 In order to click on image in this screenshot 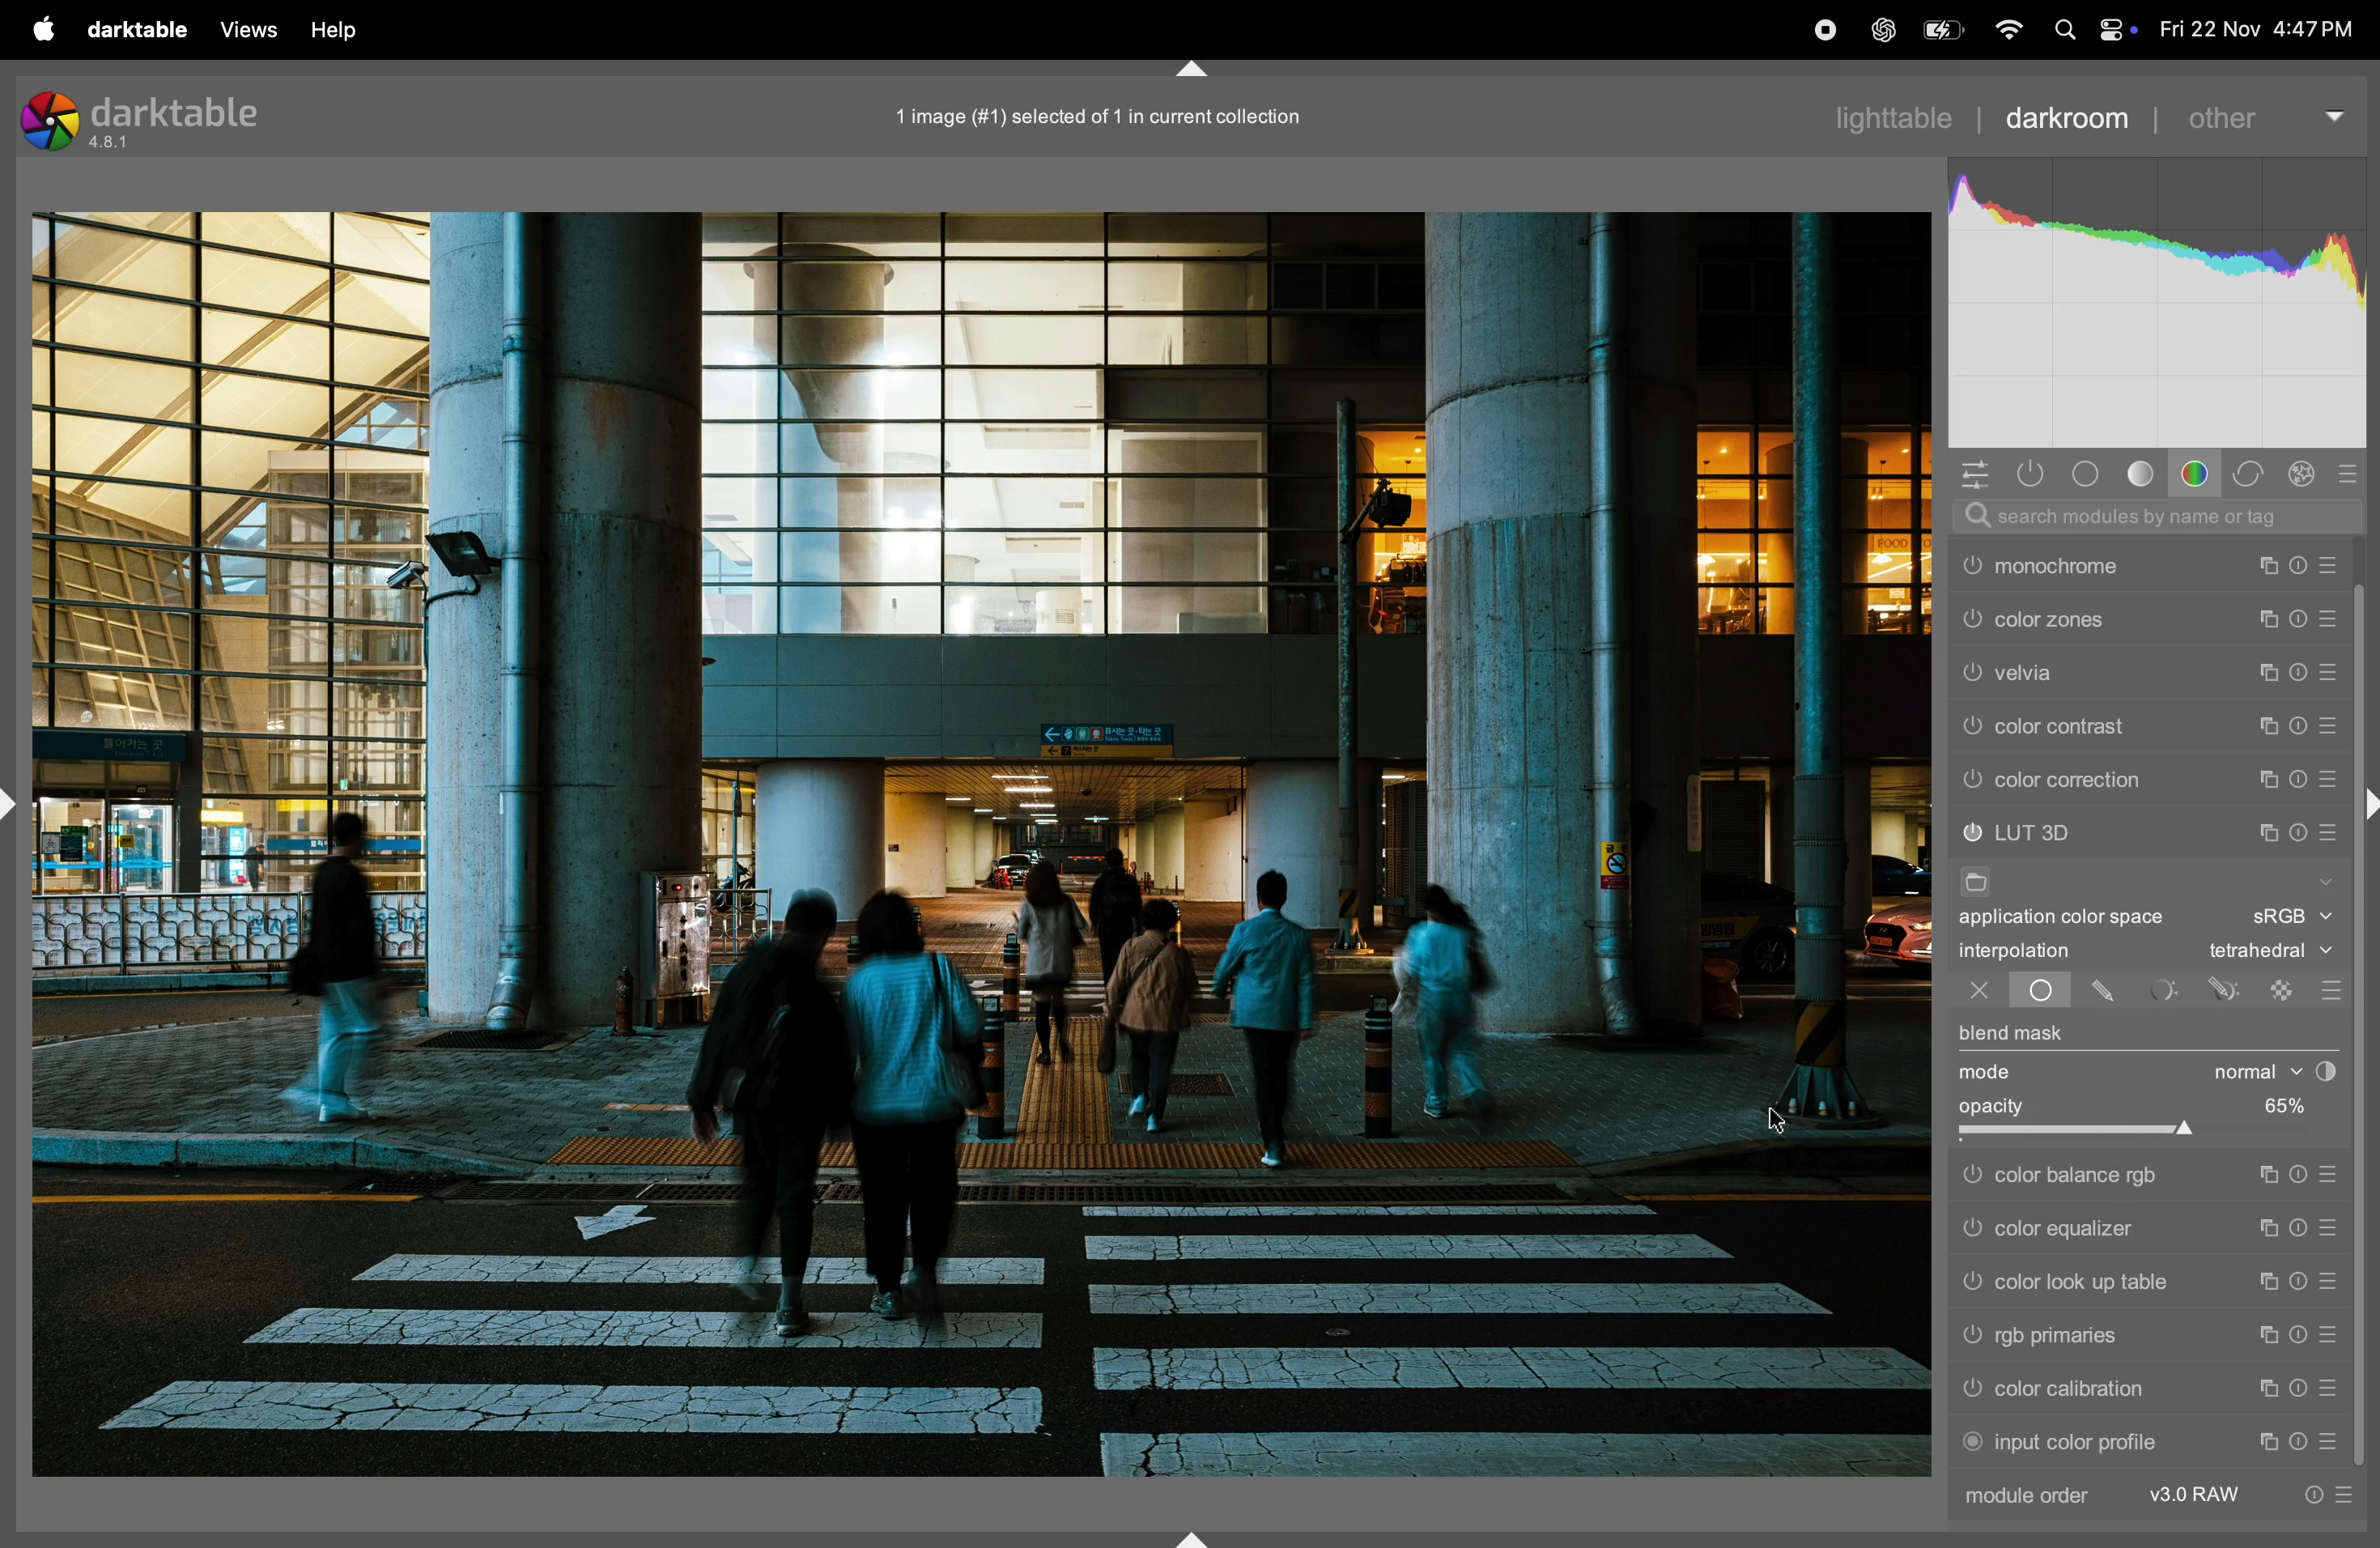, I will do `click(986, 846)`.